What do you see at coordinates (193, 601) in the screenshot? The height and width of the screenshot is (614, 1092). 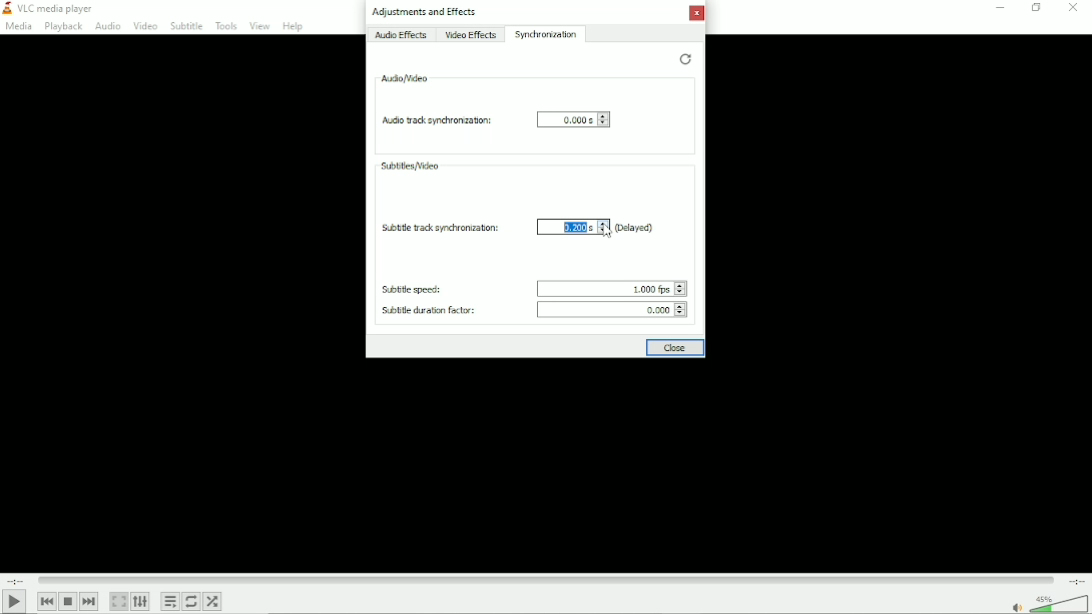 I see `toggle between loop all, loop one and no loop` at bounding box center [193, 601].